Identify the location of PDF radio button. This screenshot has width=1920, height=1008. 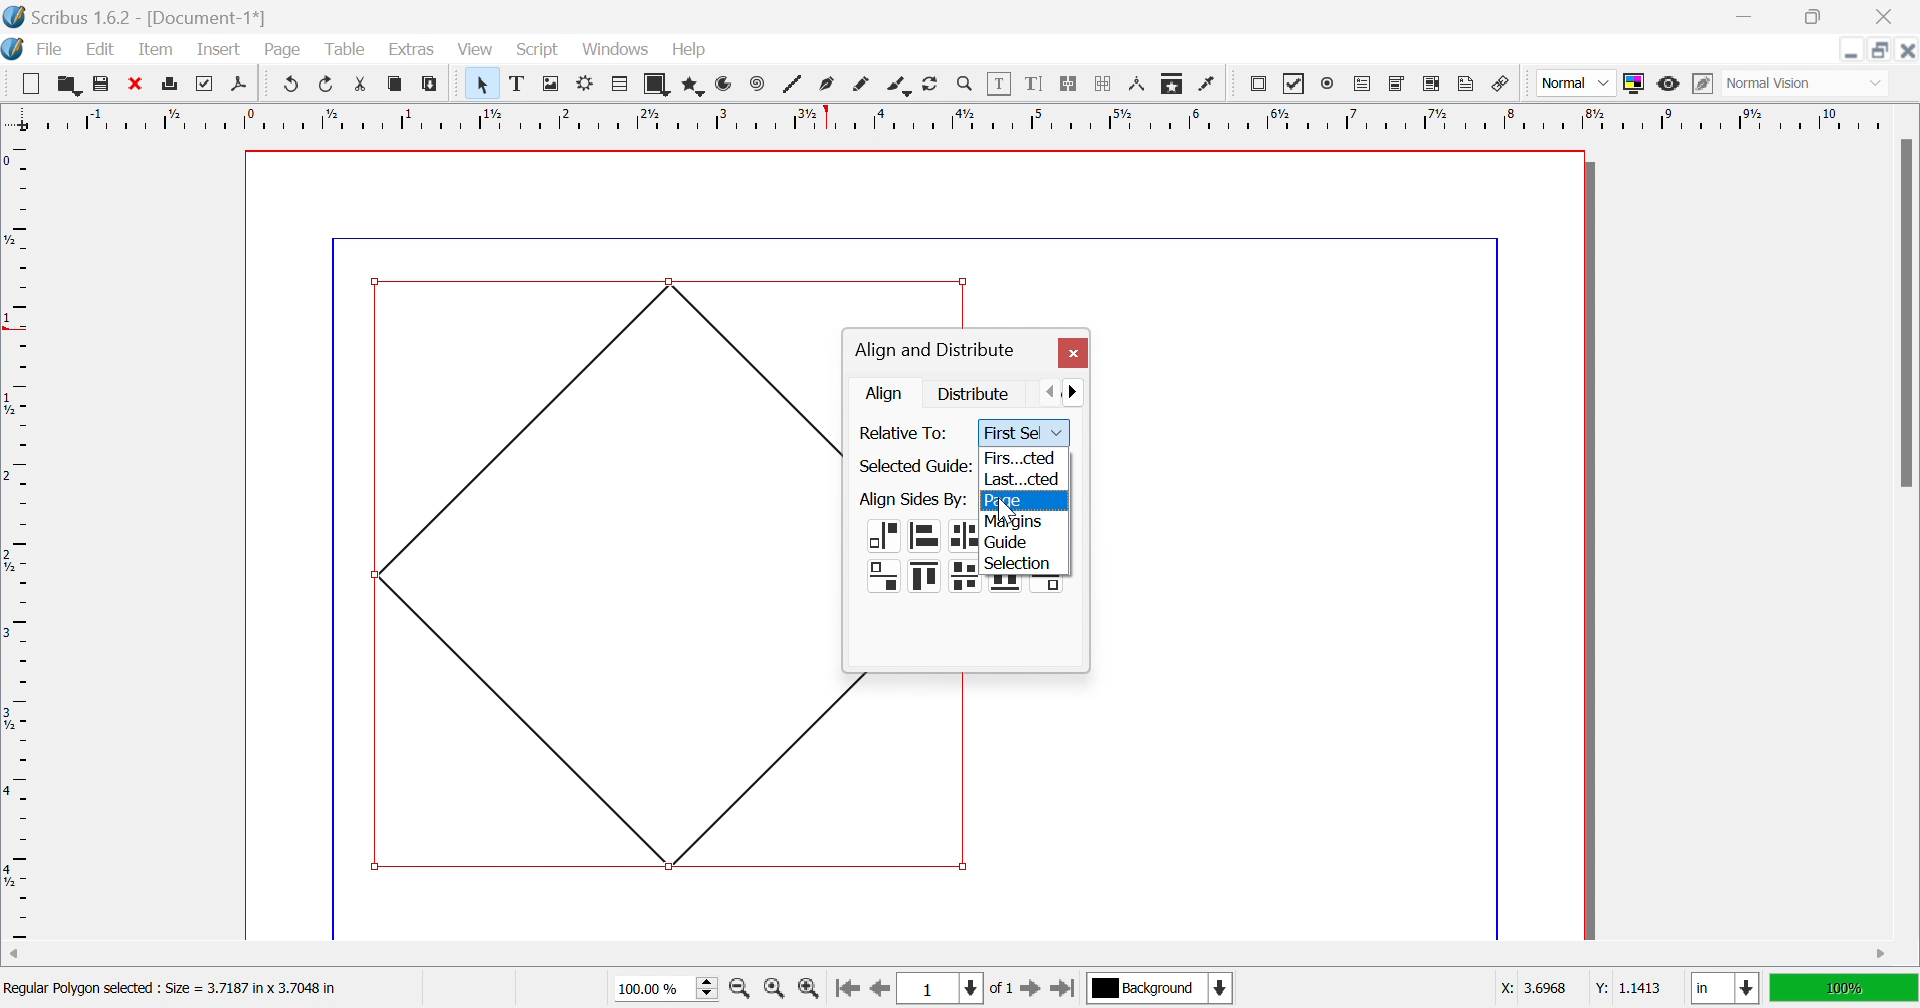
(1331, 81).